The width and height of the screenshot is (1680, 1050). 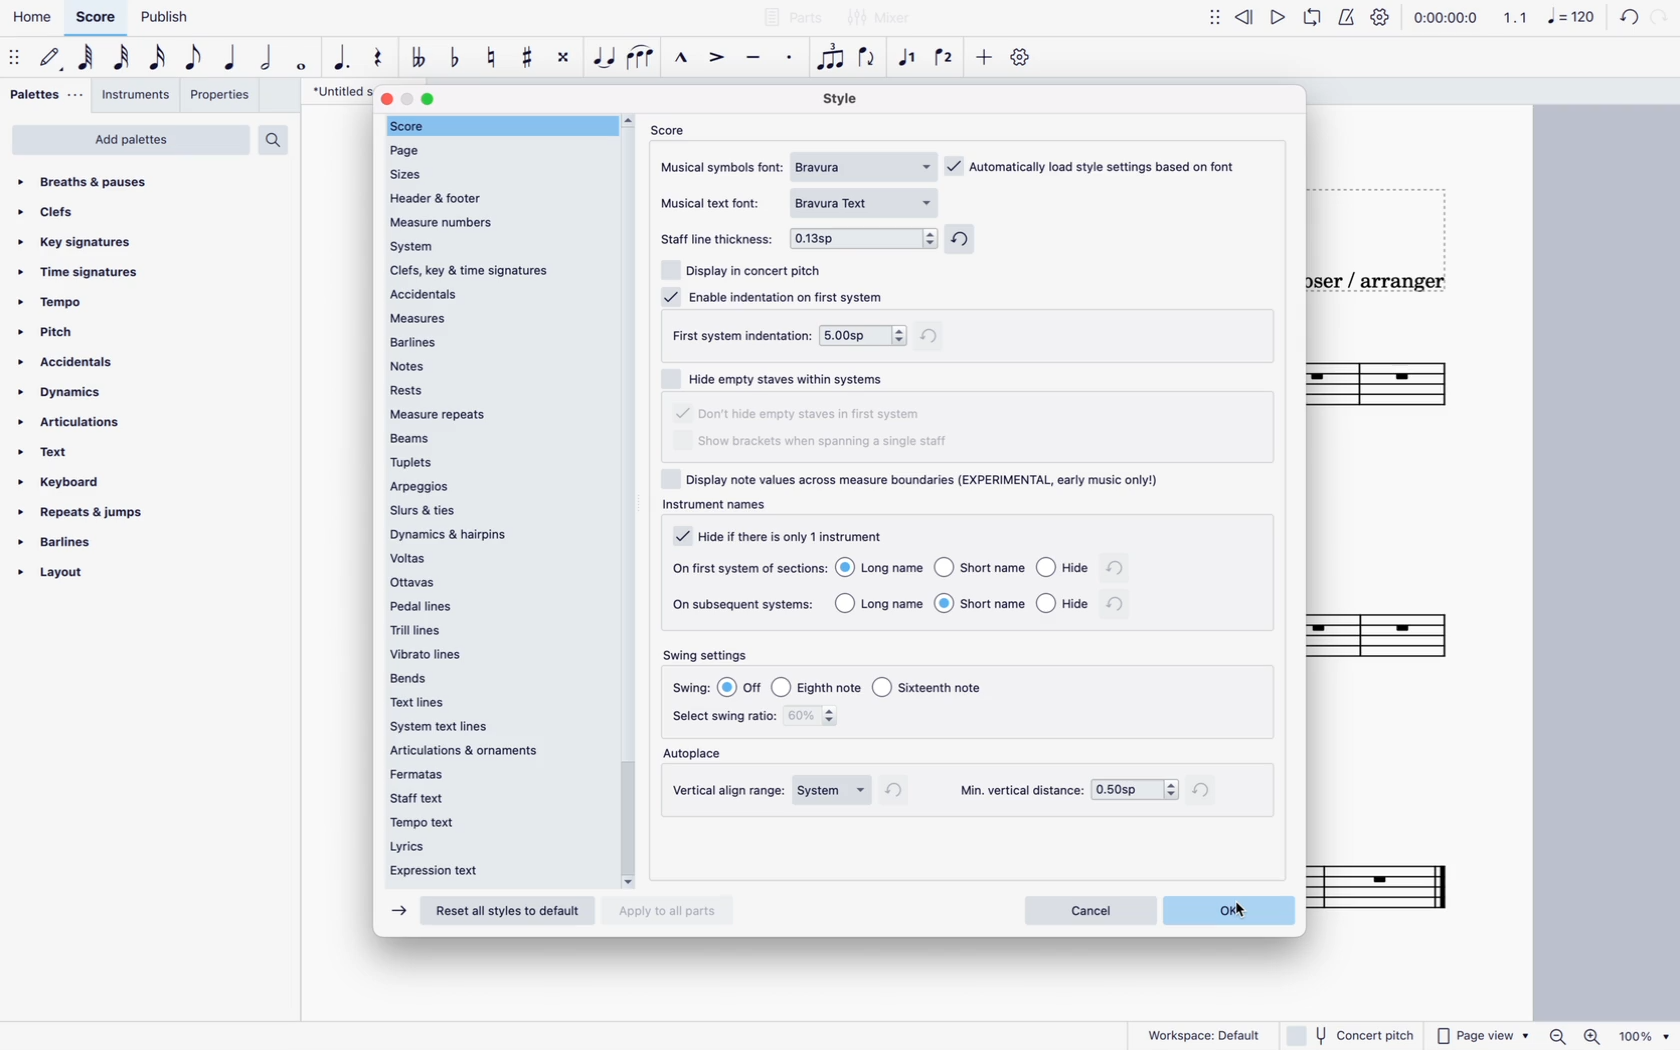 What do you see at coordinates (1246, 13) in the screenshot?
I see `back` at bounding box center [1246, 13].